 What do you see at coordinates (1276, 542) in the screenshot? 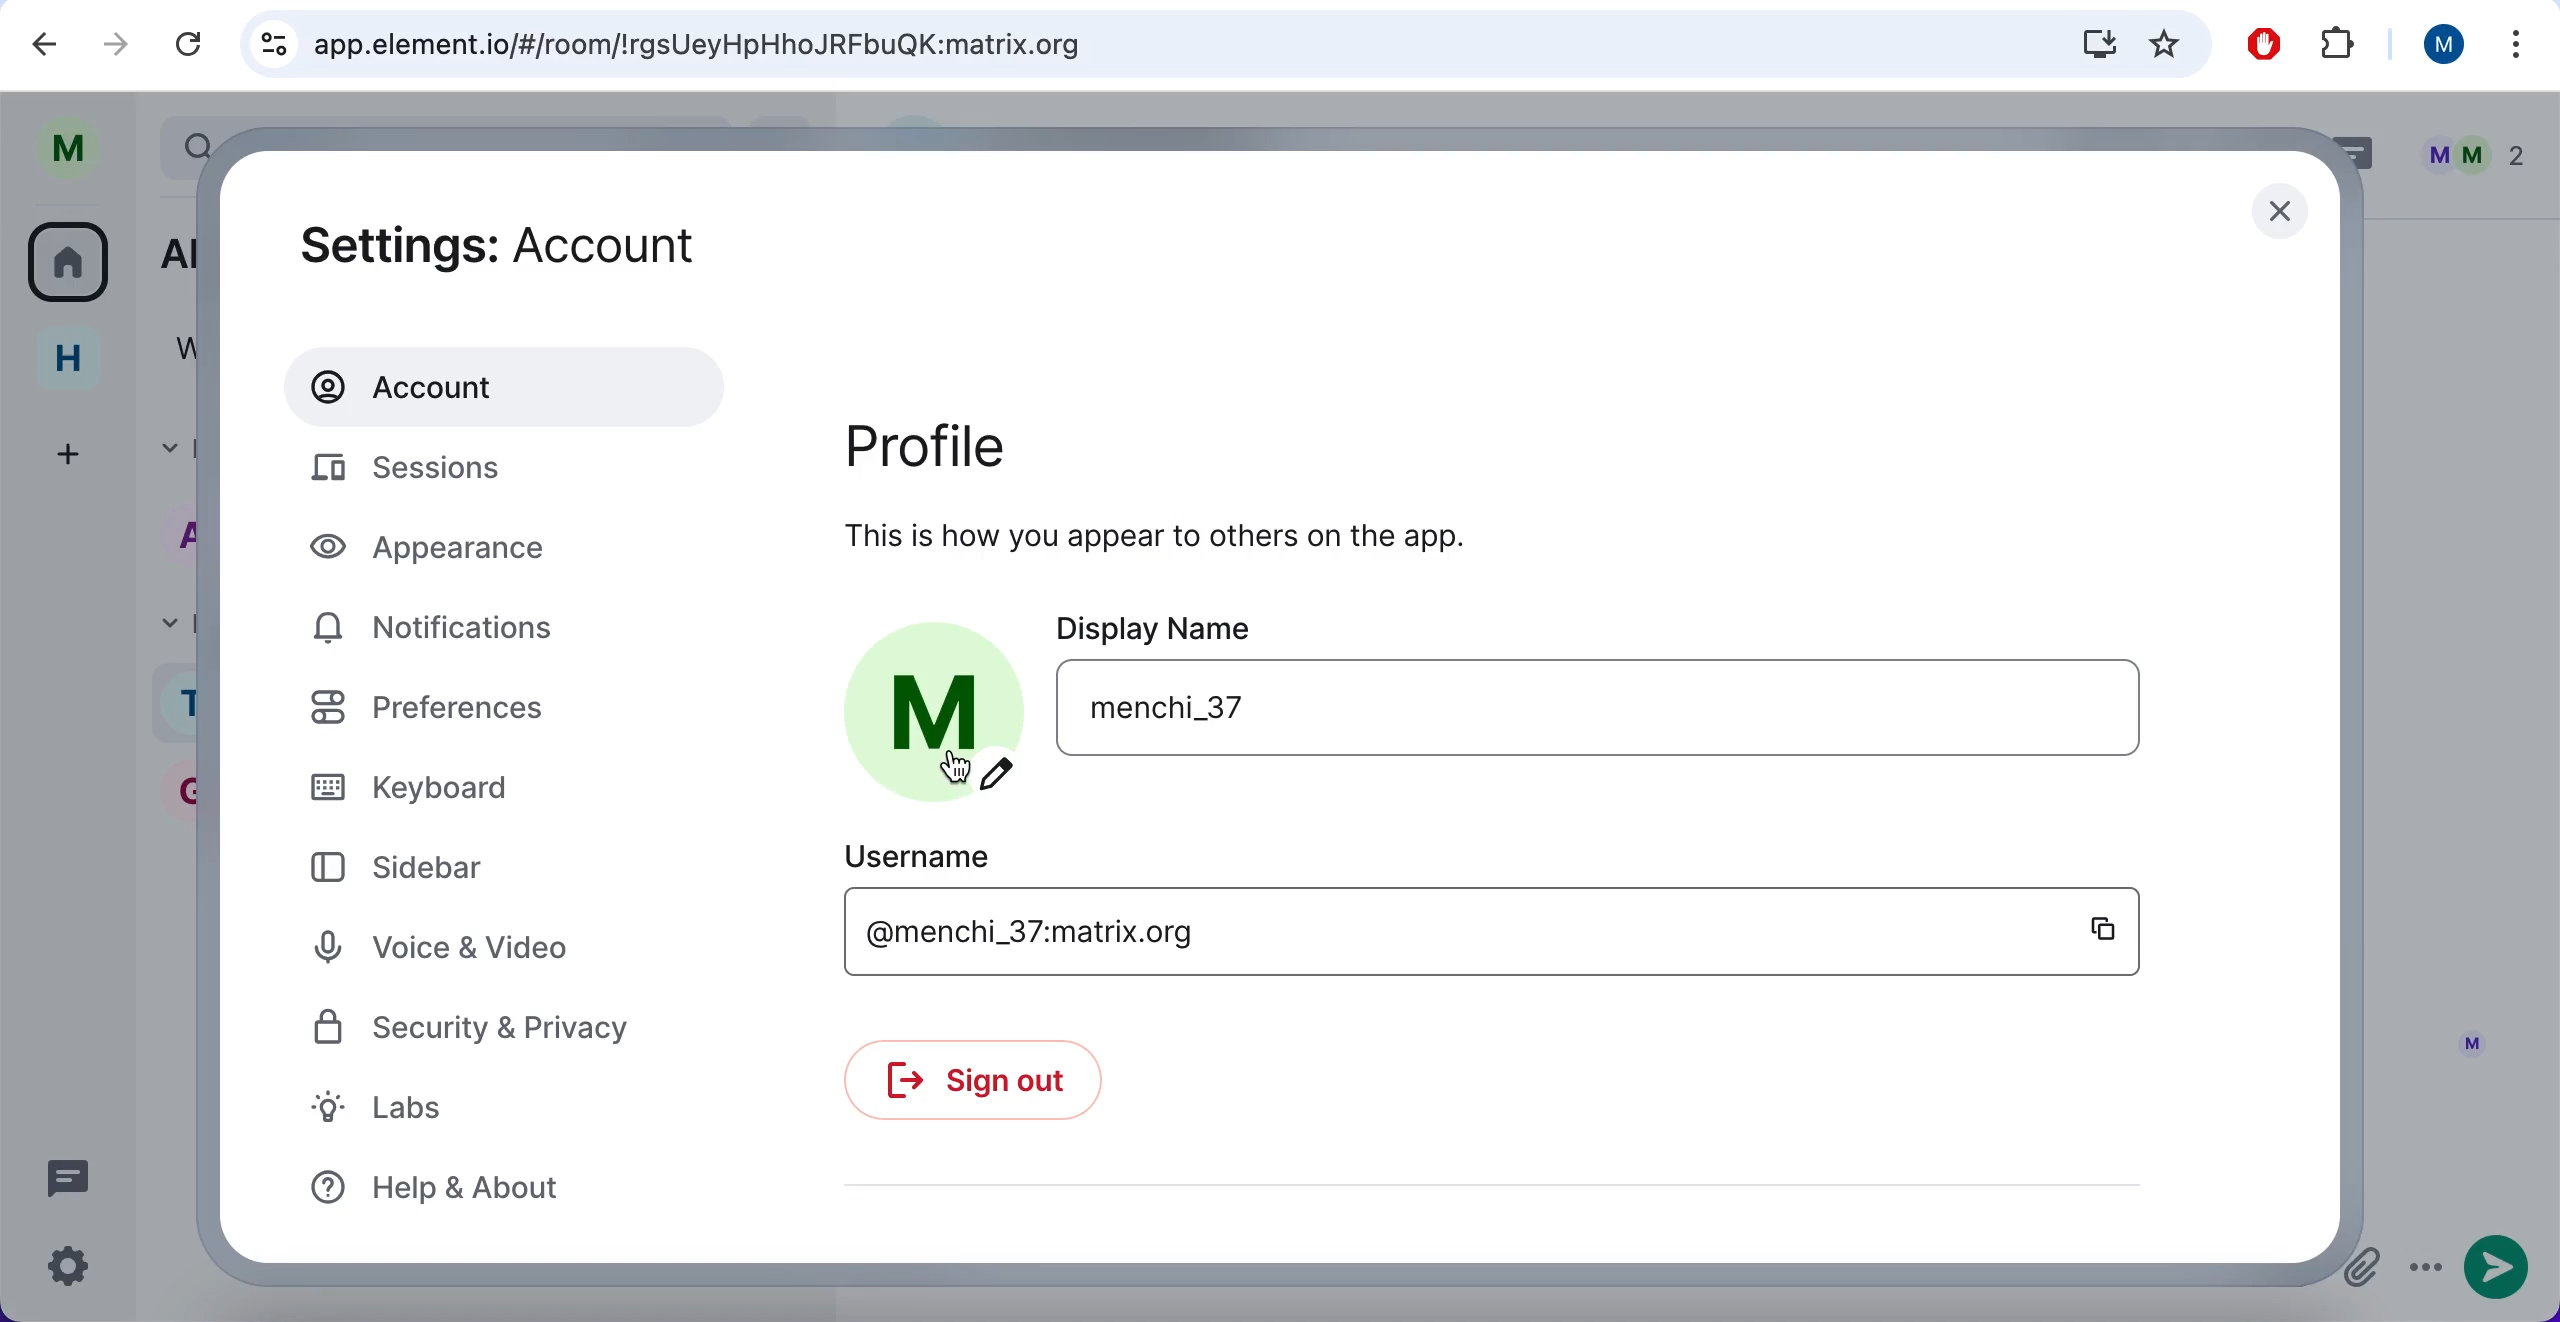
I see `this is how you appear to others on the app` at bounding box center [1276, 542].